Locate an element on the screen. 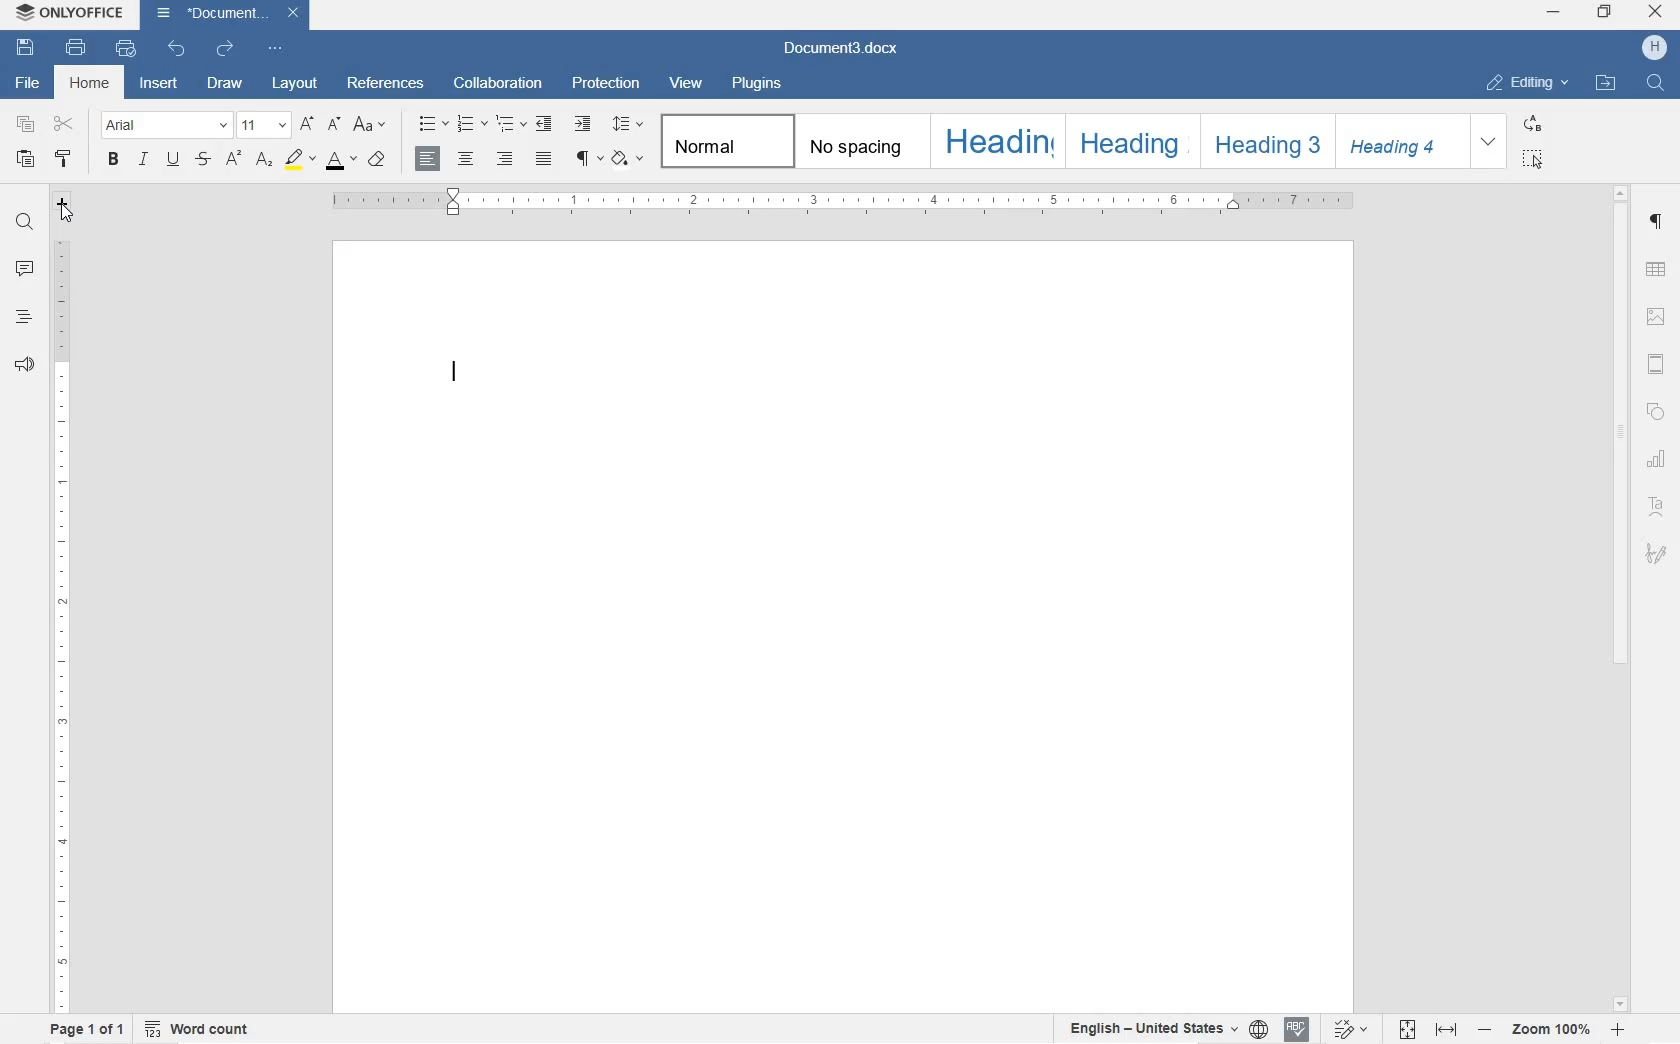 This screenshot has height=1044, width=1680. TEXT ART is located at coordinates (1657, 509).